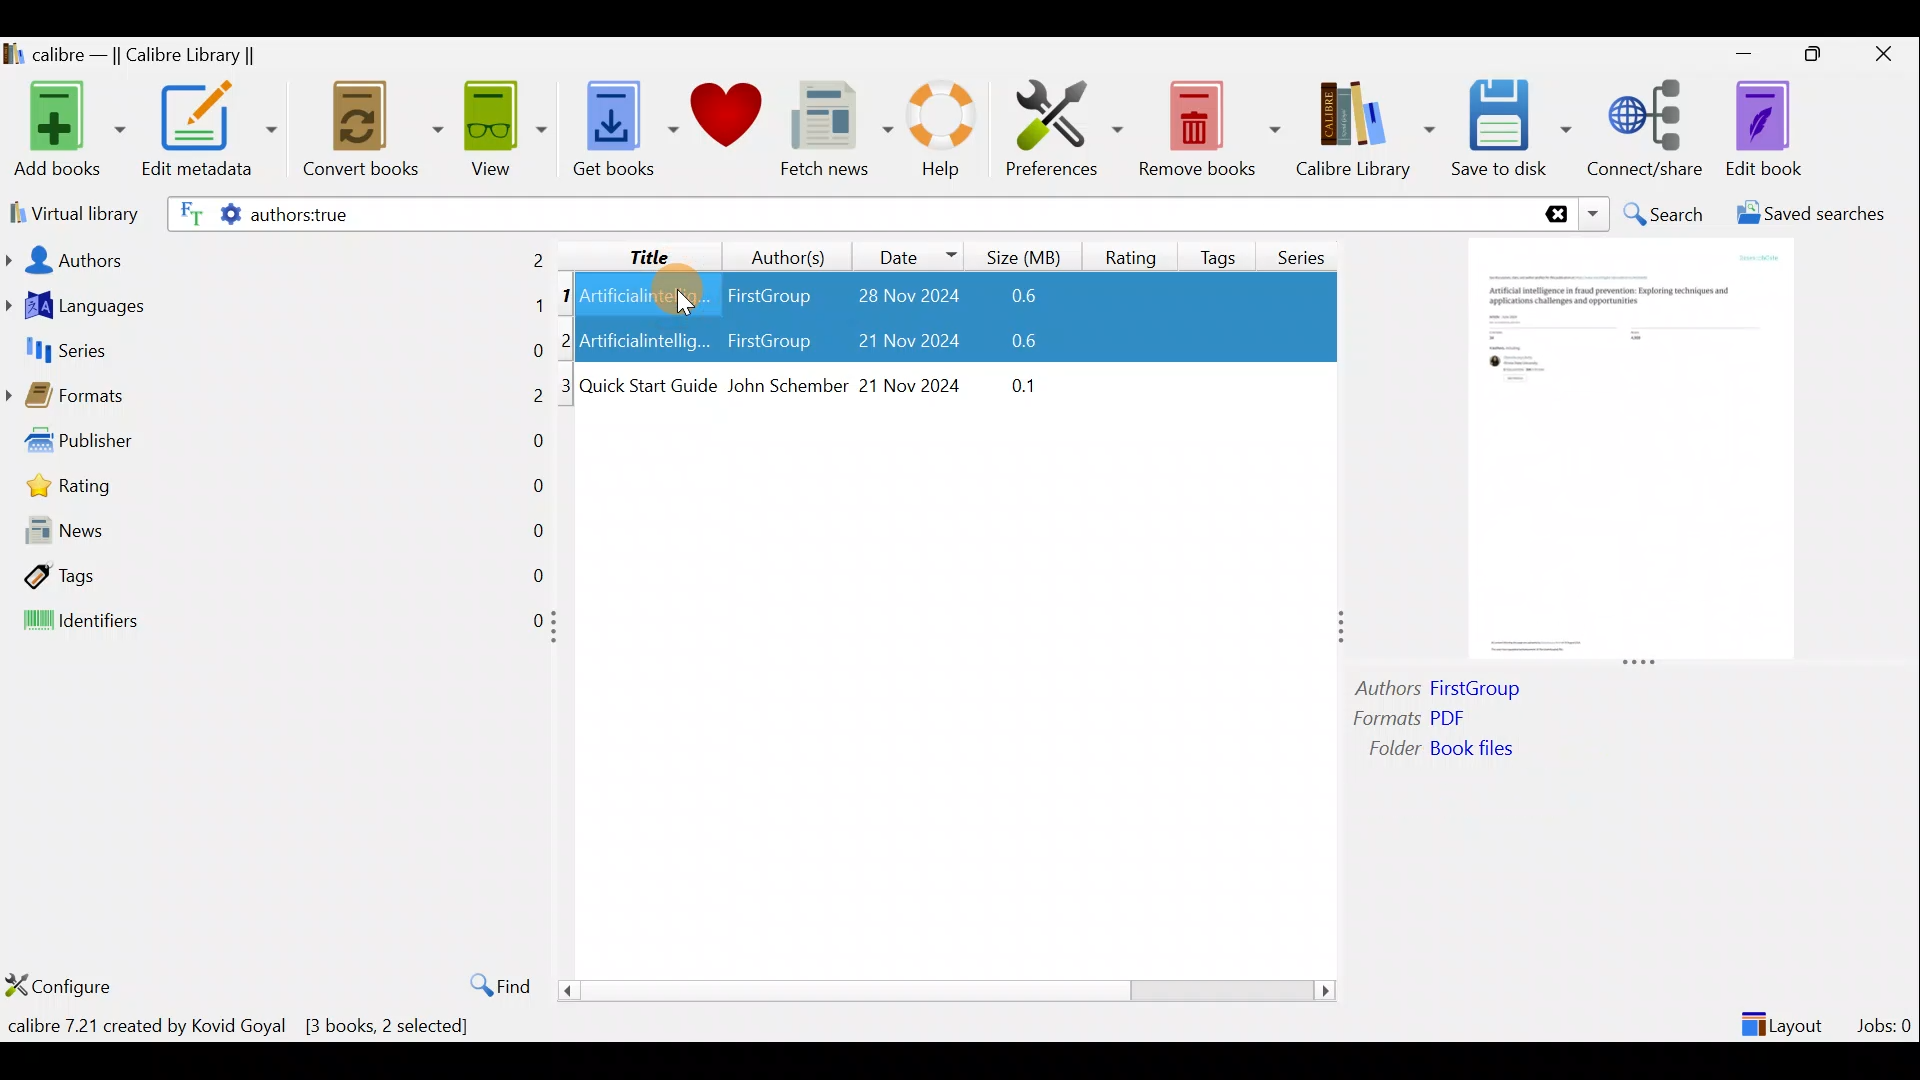  Describe the element at coordinates (1666, 214) in the screenshot. I see `Search` at that location.